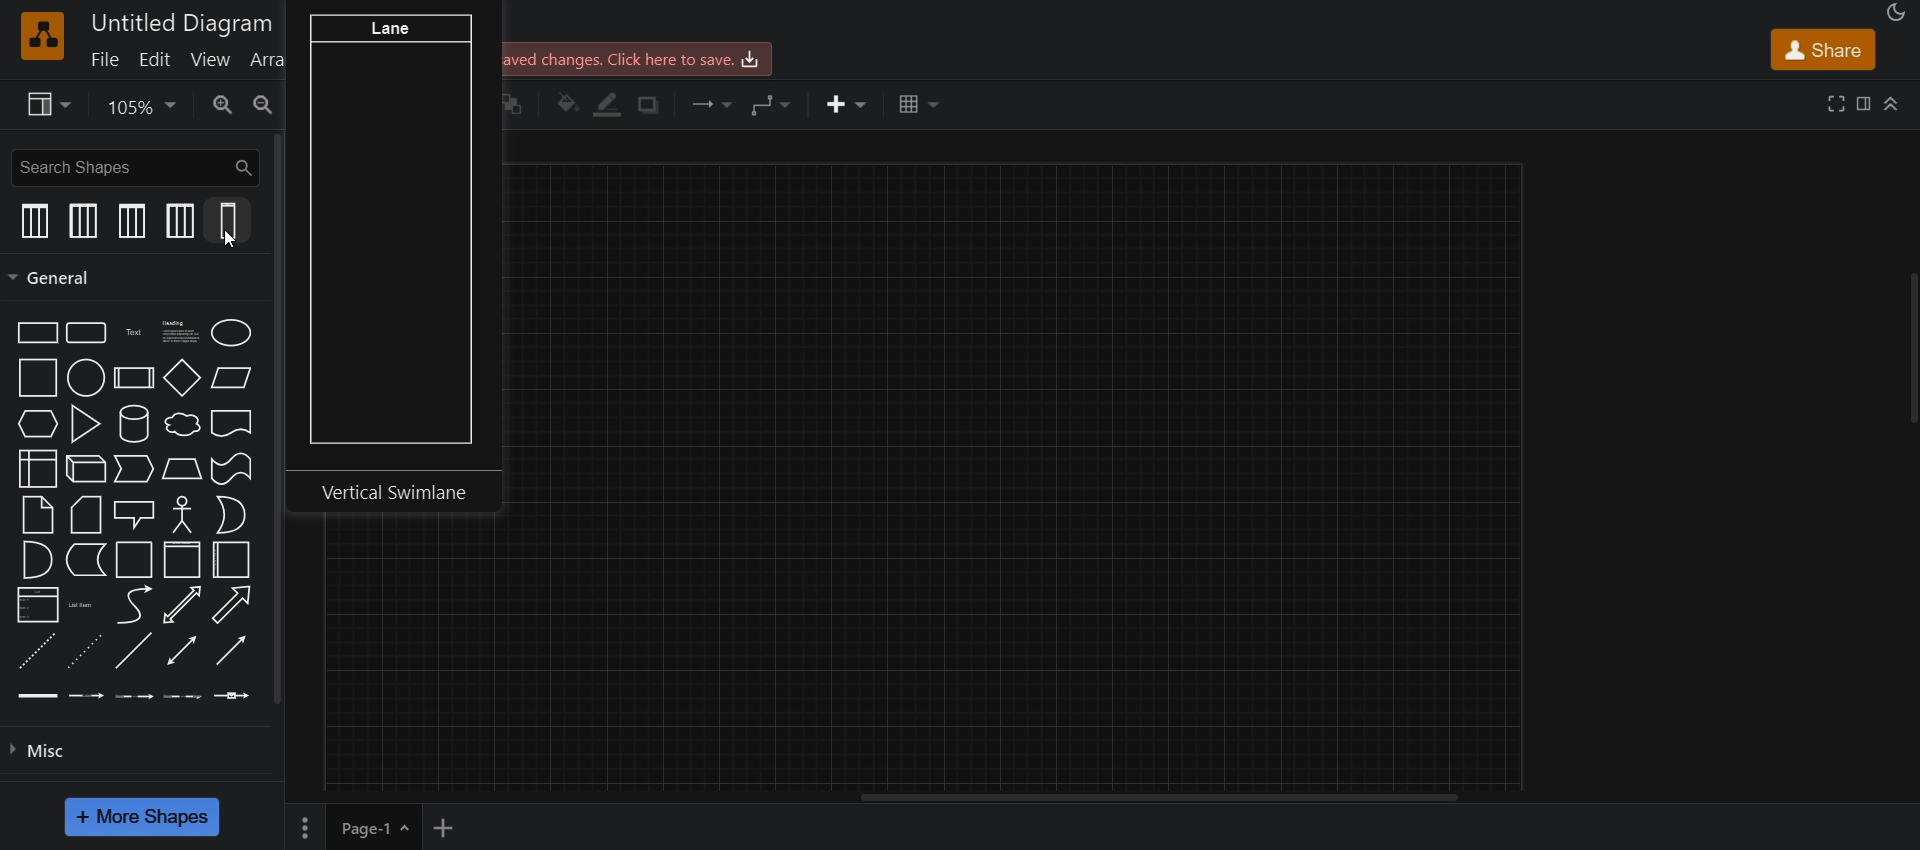 Image resolution: width=1920 pixels, height=850 pixels. I want to click on format, so click(1862, 104).